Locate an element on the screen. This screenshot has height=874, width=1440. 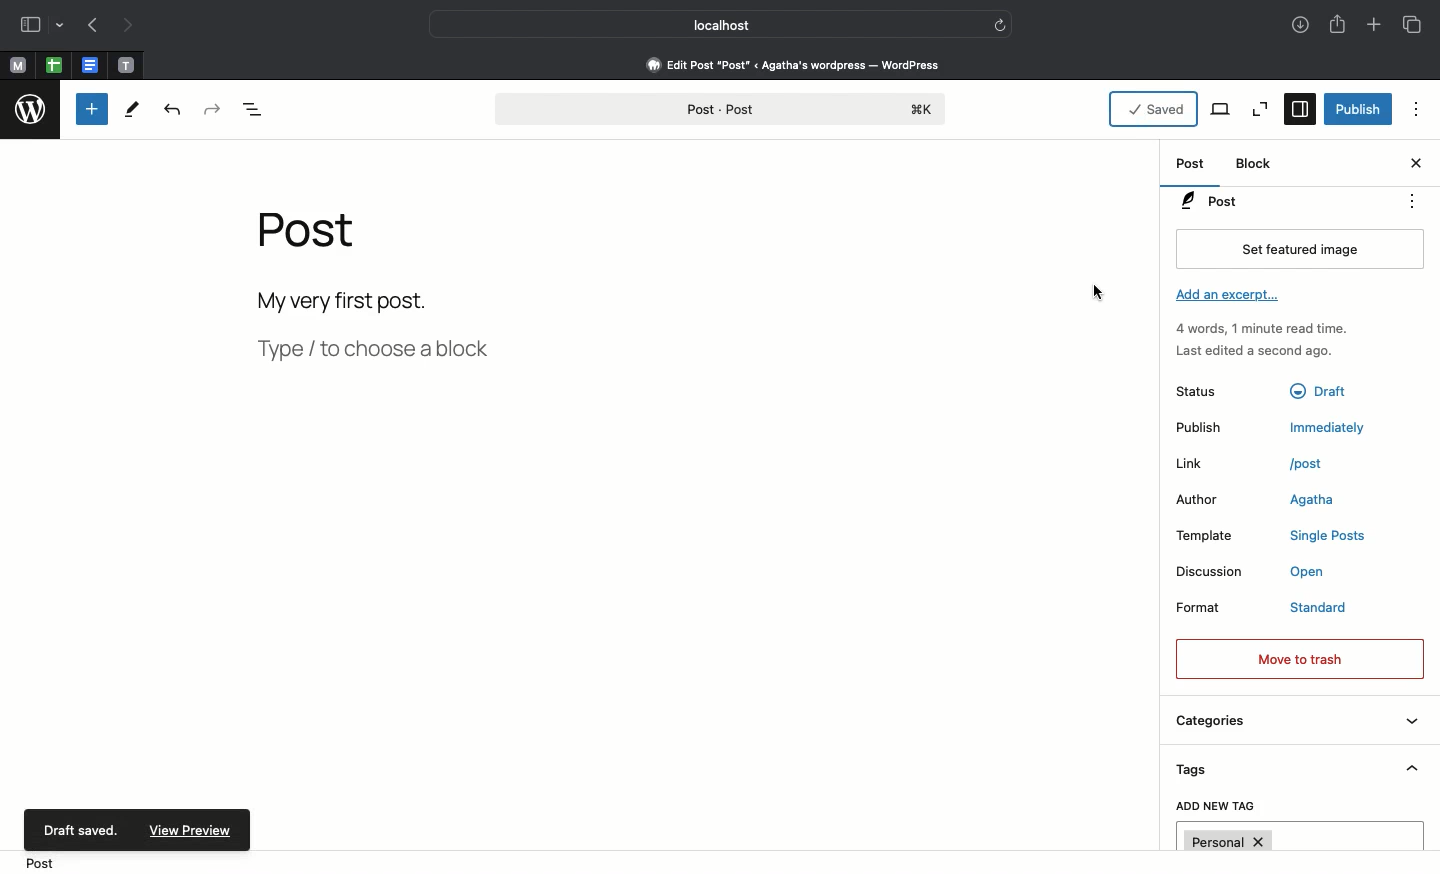
Saved draft is located at coordinates (1156, 107).